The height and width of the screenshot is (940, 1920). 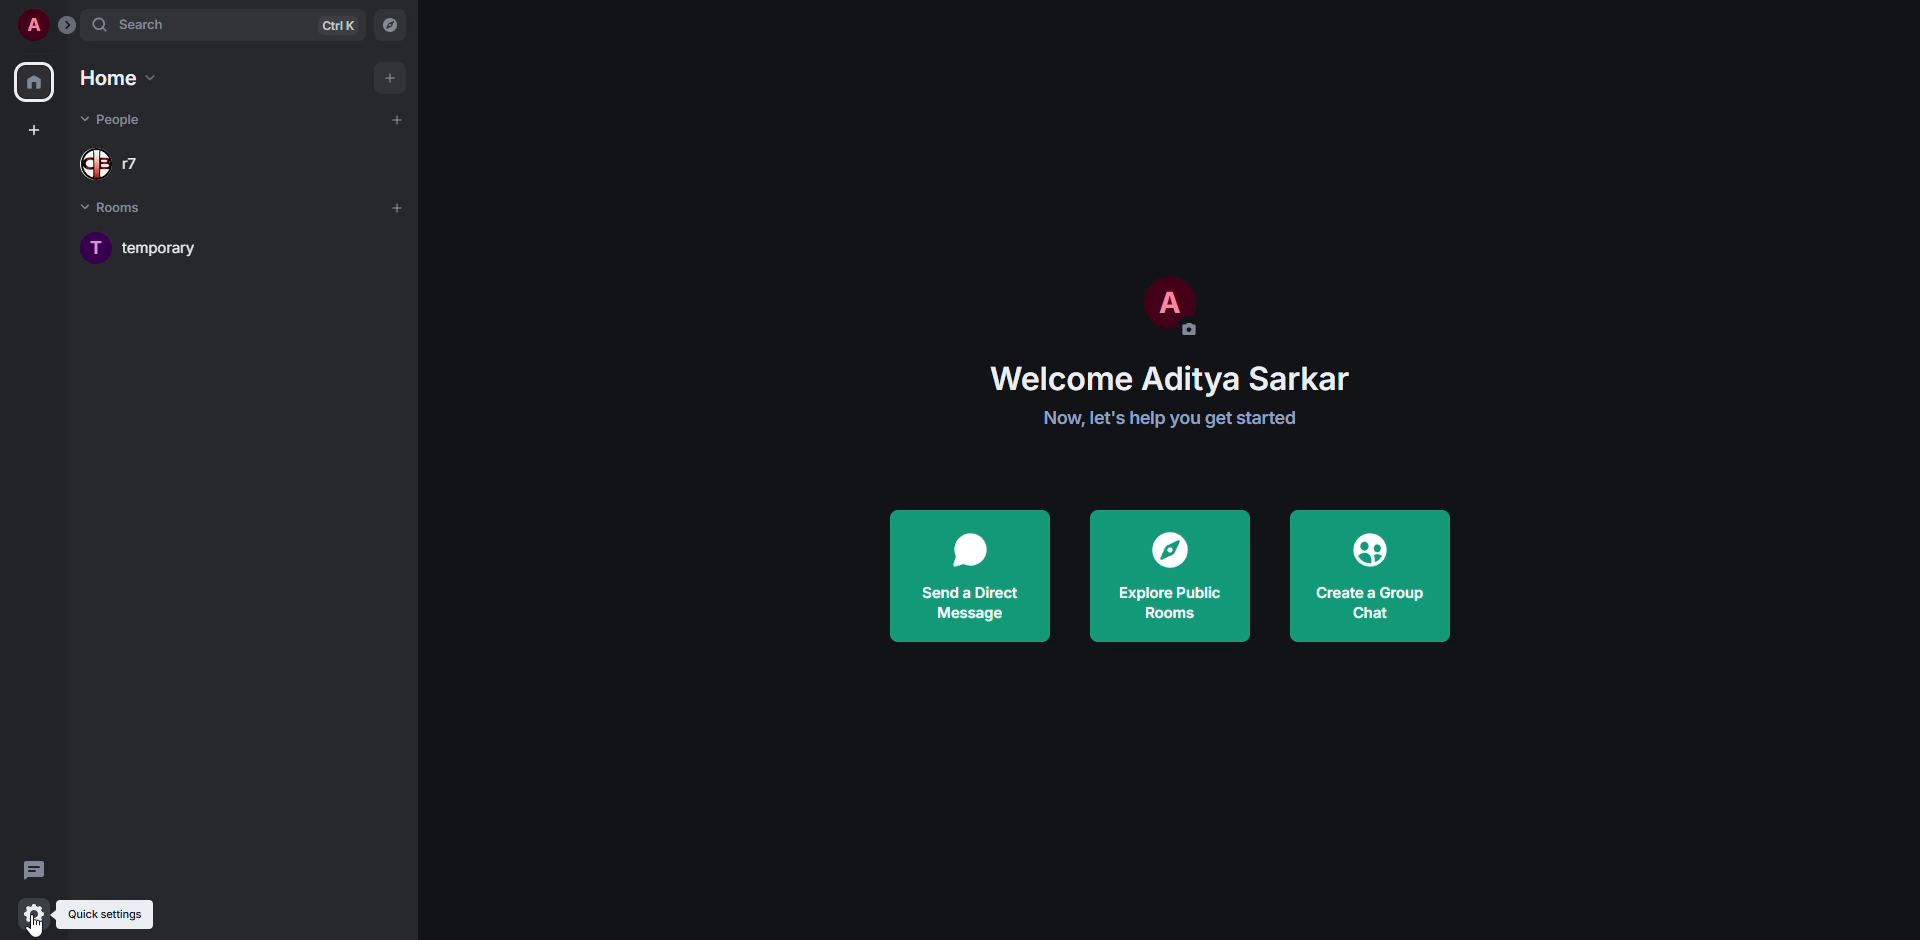 I want to click on quick settings, so click(x=34, y=913).